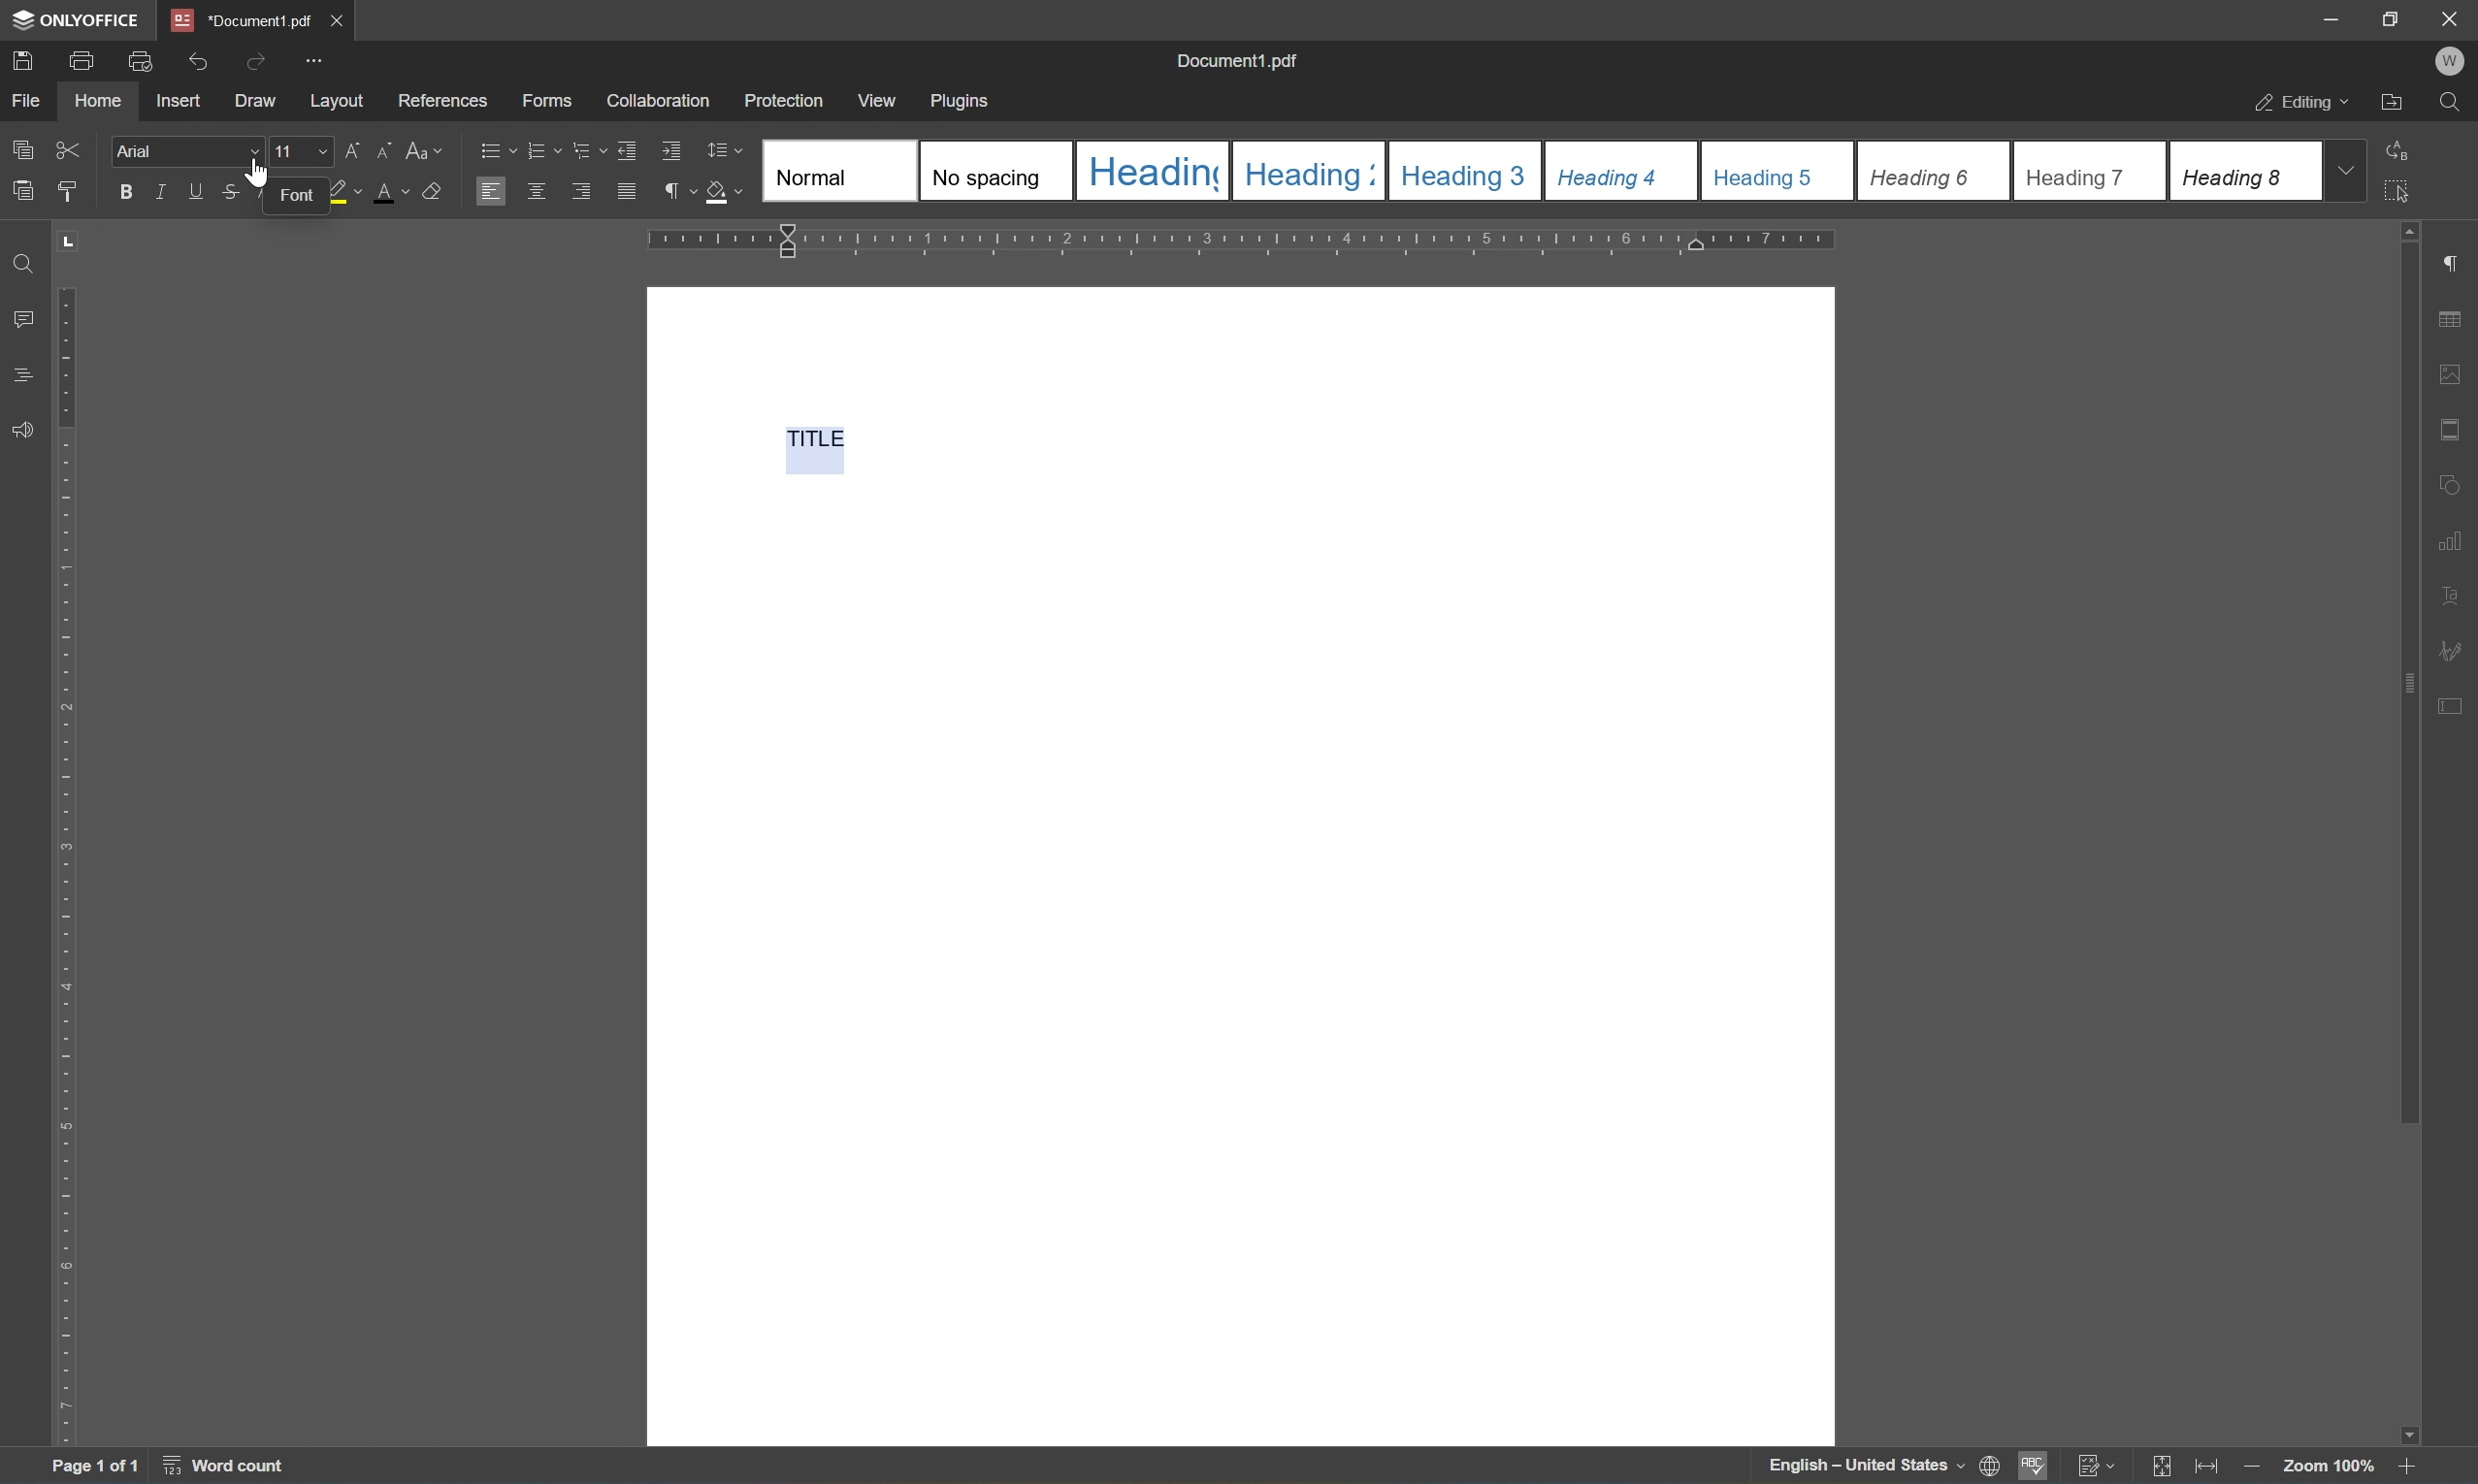  Describe the element at coordinates (1883, 1468) in the screenshot. I see `set document language` at that location.